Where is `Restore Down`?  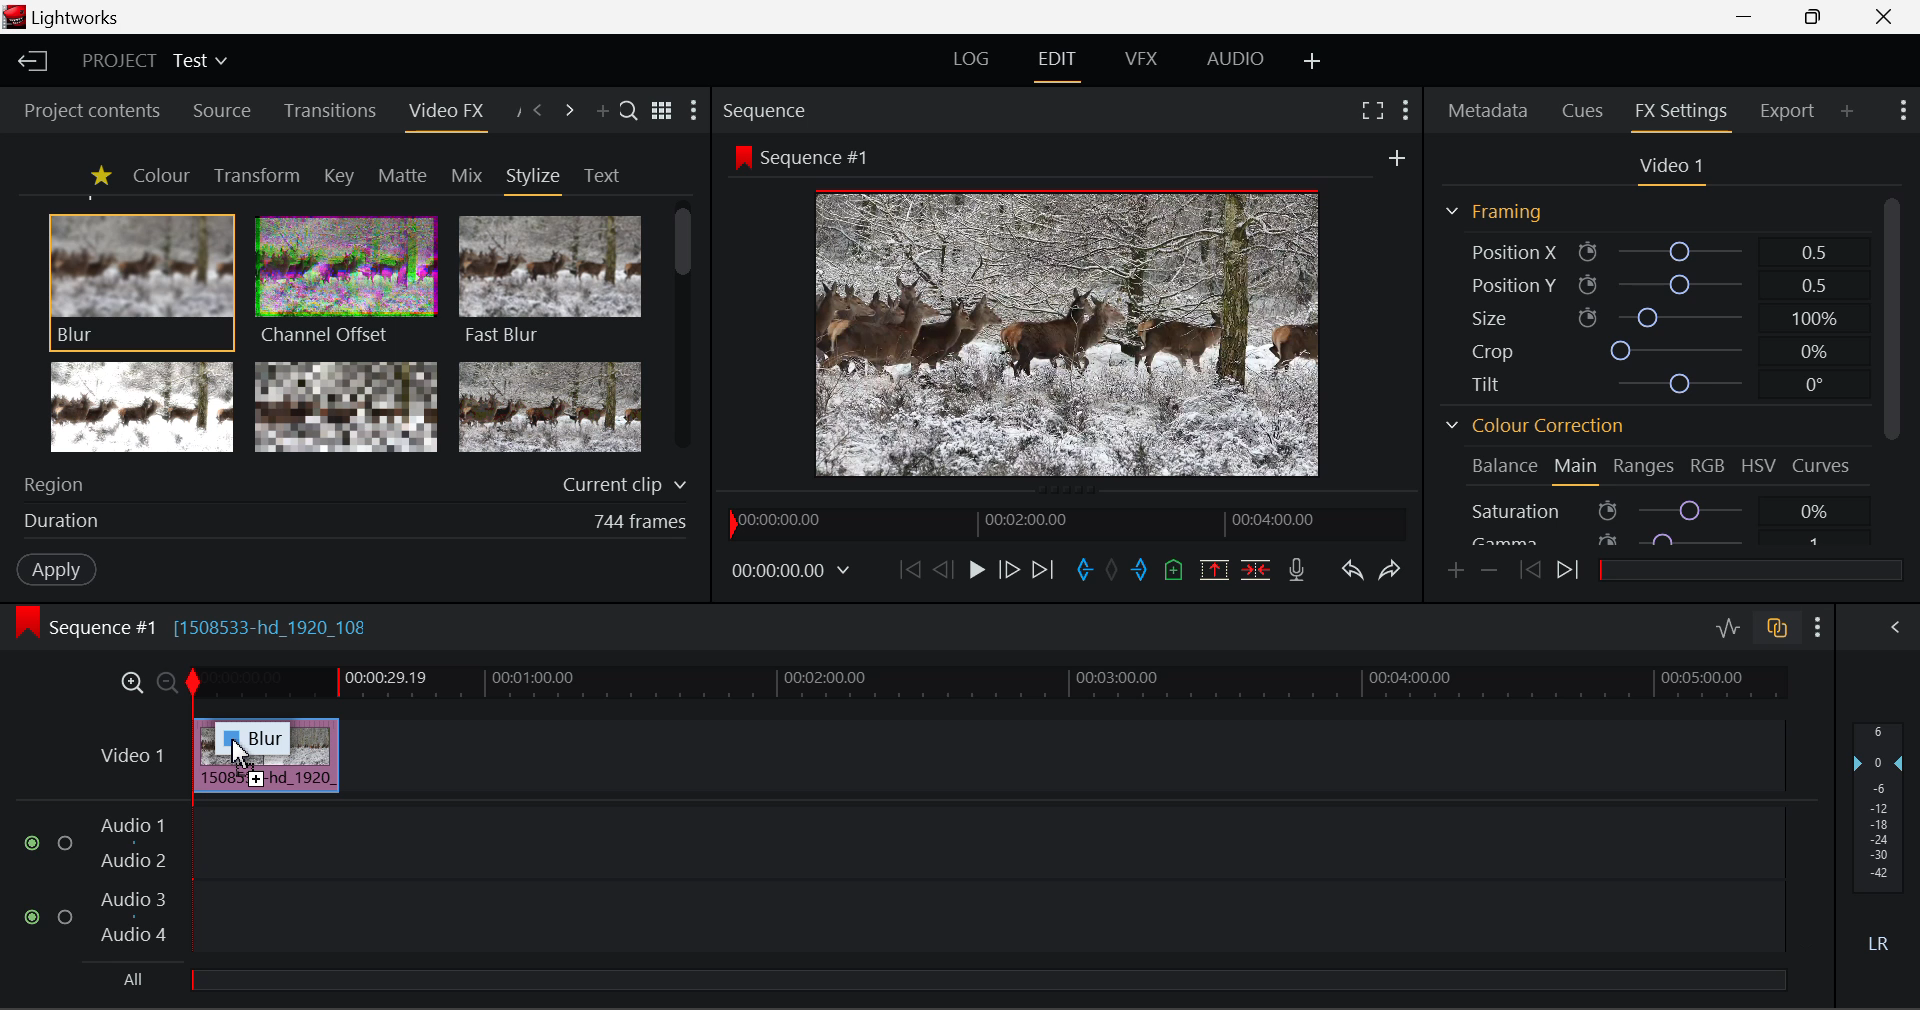
Restore Down is located at coordinates (1750, 17).